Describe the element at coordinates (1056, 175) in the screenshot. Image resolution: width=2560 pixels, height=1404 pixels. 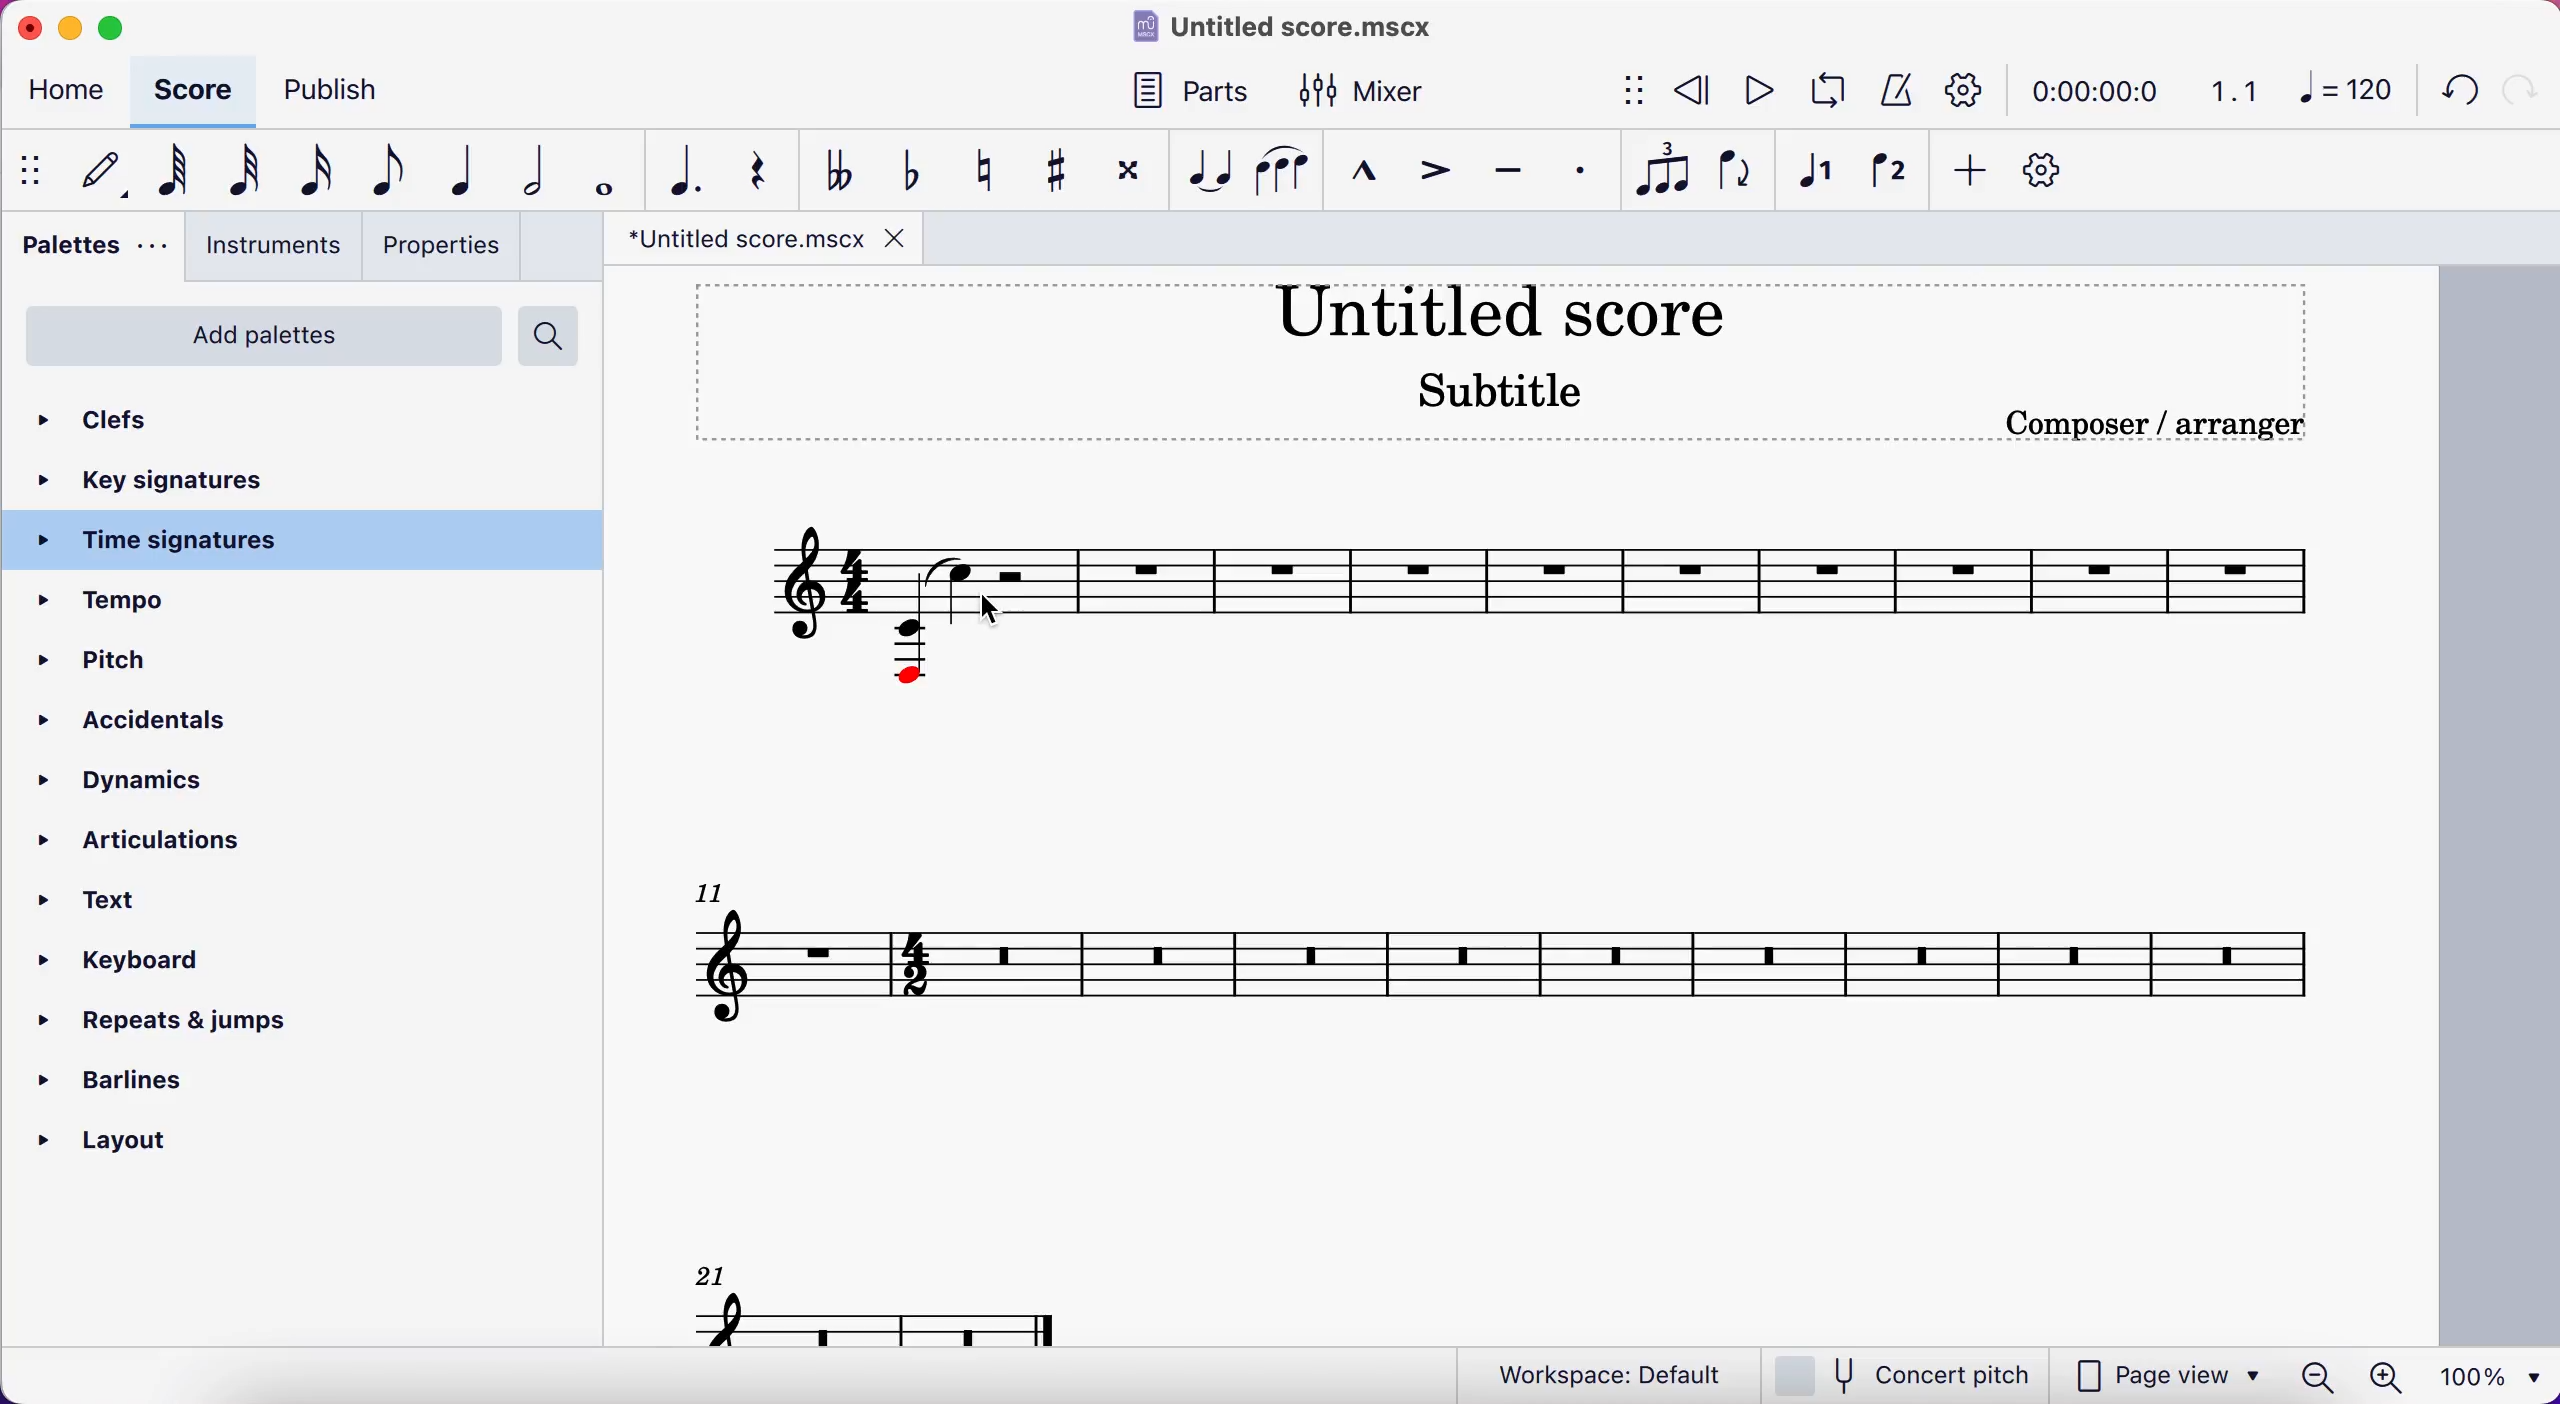
I see `toggle sharp` at that location.